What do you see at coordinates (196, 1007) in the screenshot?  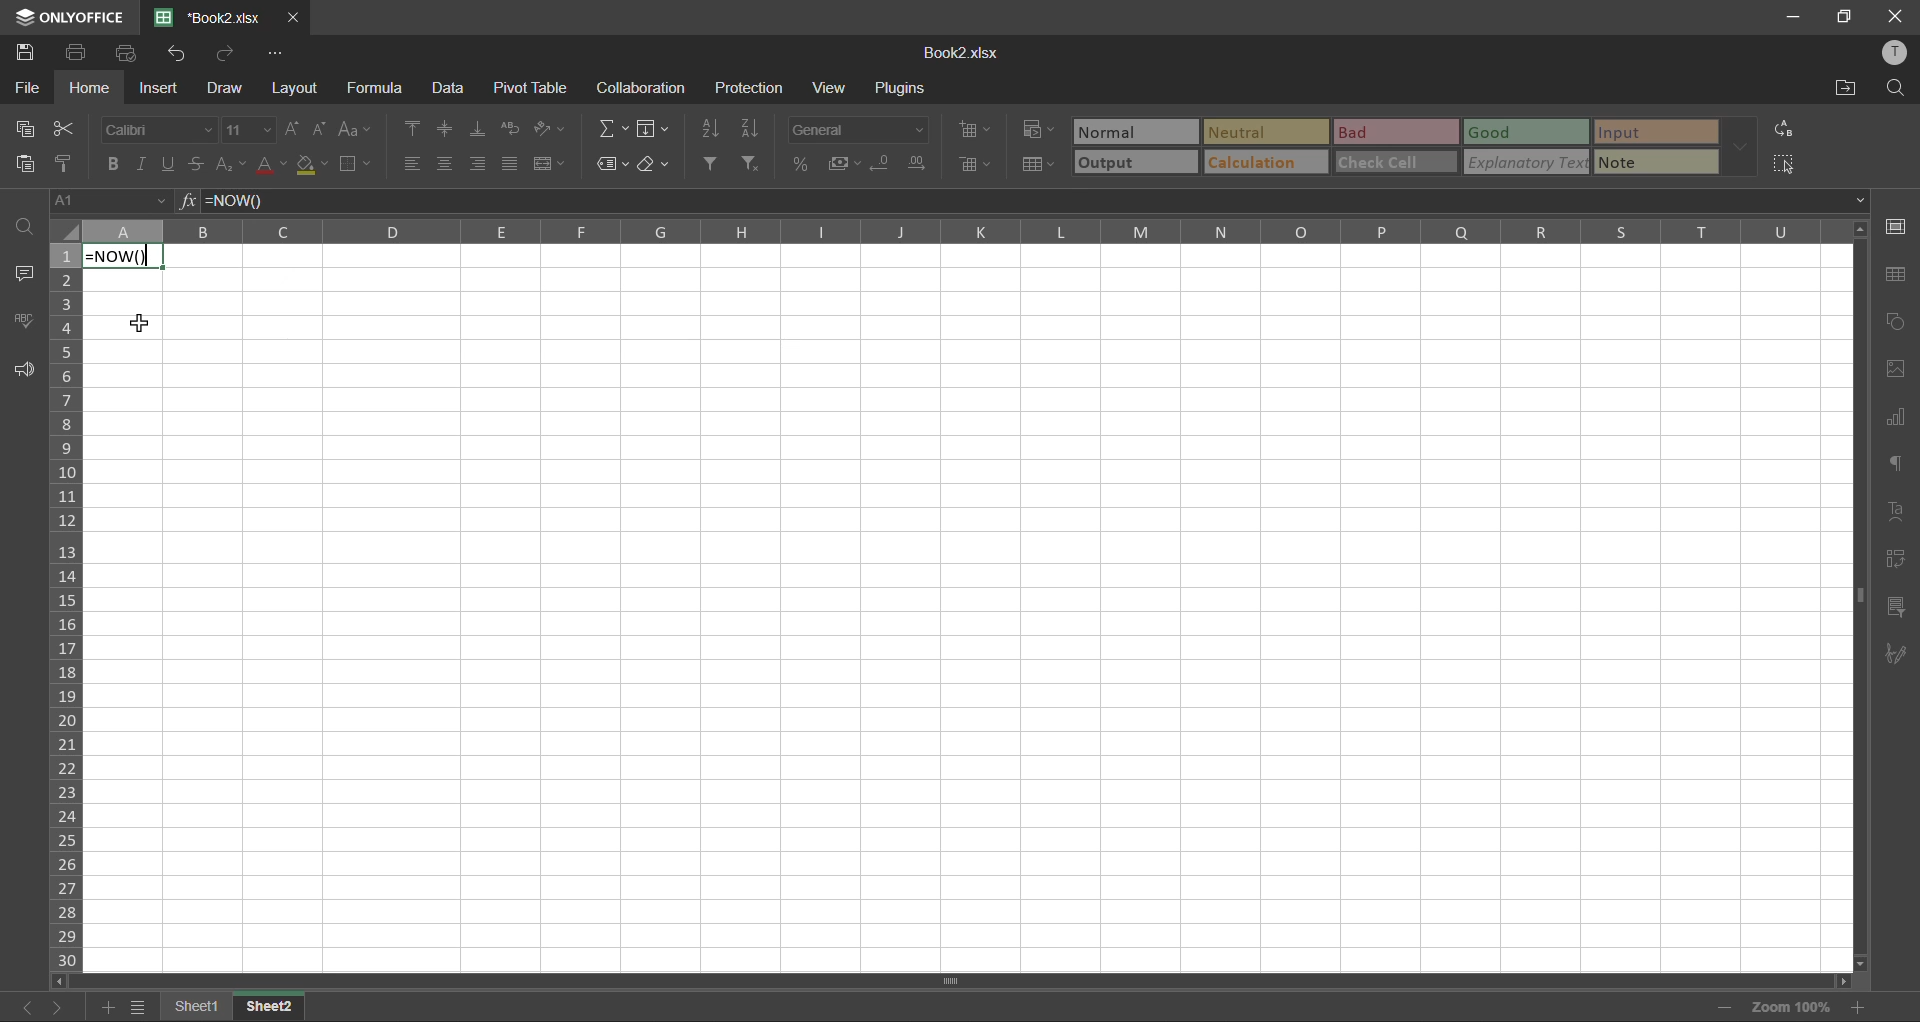 I see `sheet 1` at bounding box center [196, 1007].